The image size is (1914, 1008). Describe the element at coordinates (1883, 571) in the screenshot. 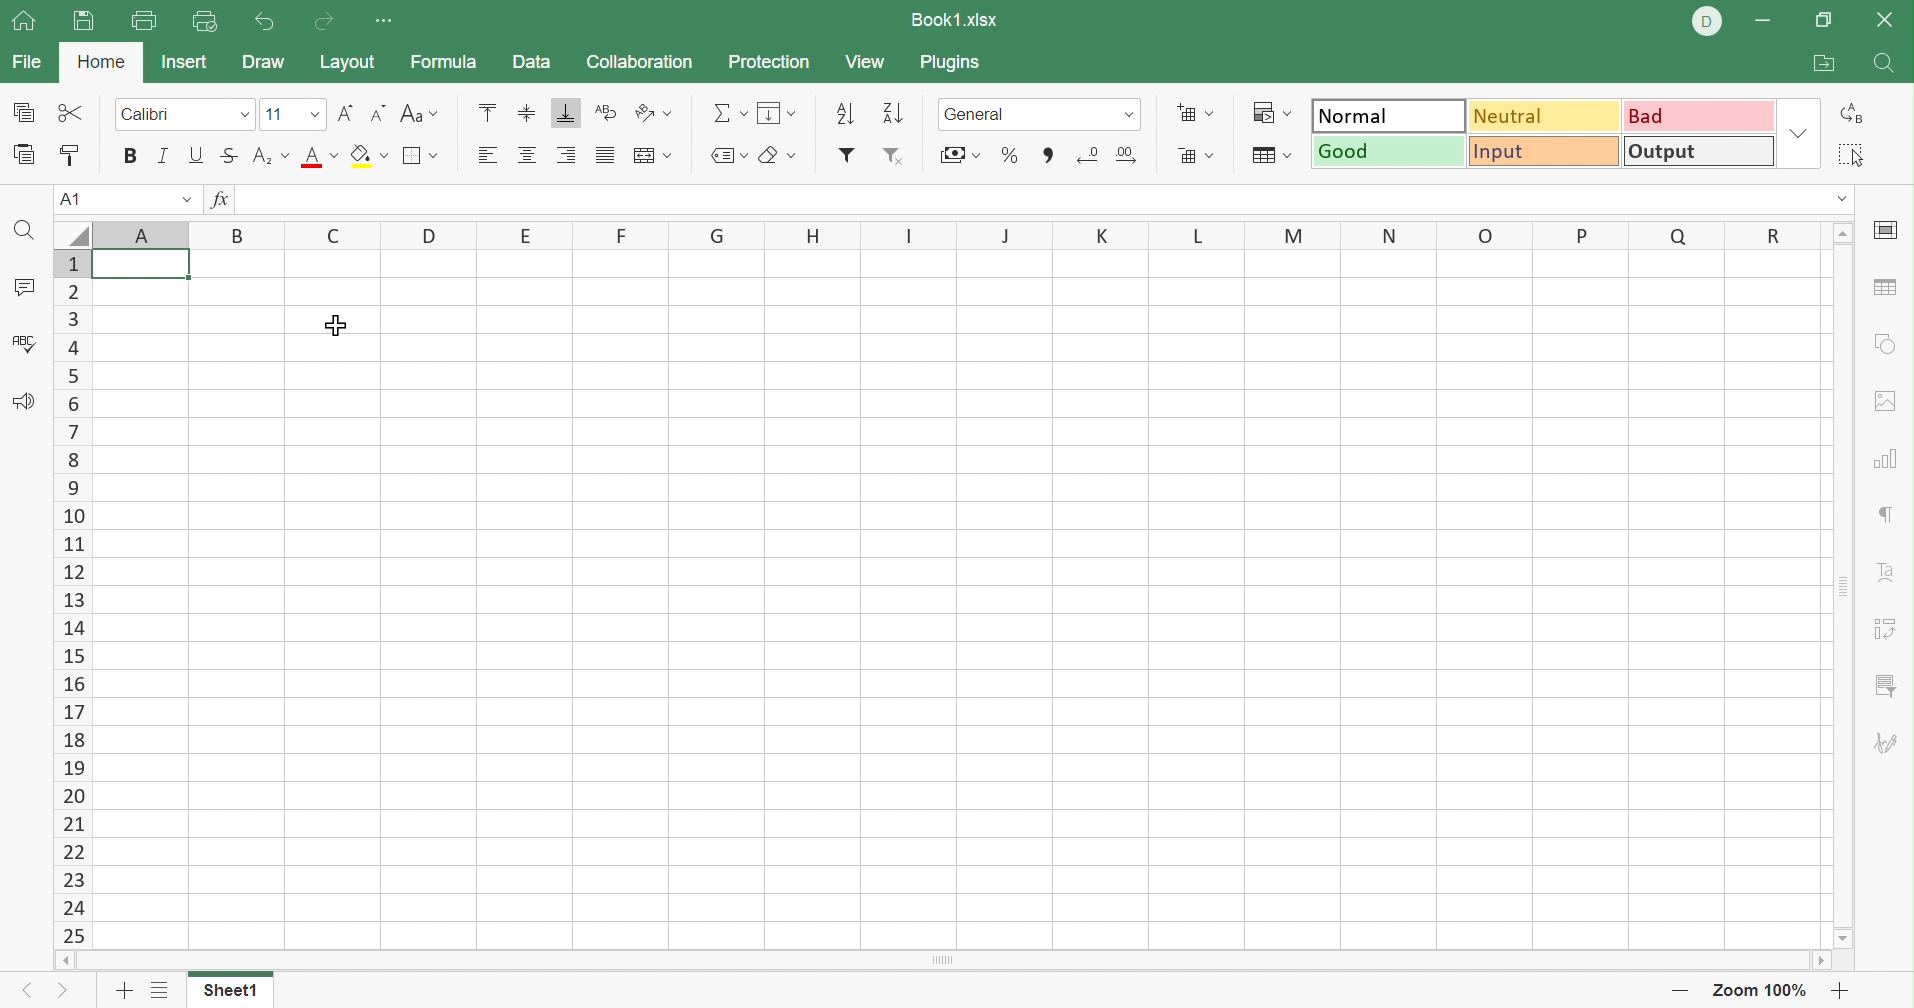

I see `Text art settings` at that location.